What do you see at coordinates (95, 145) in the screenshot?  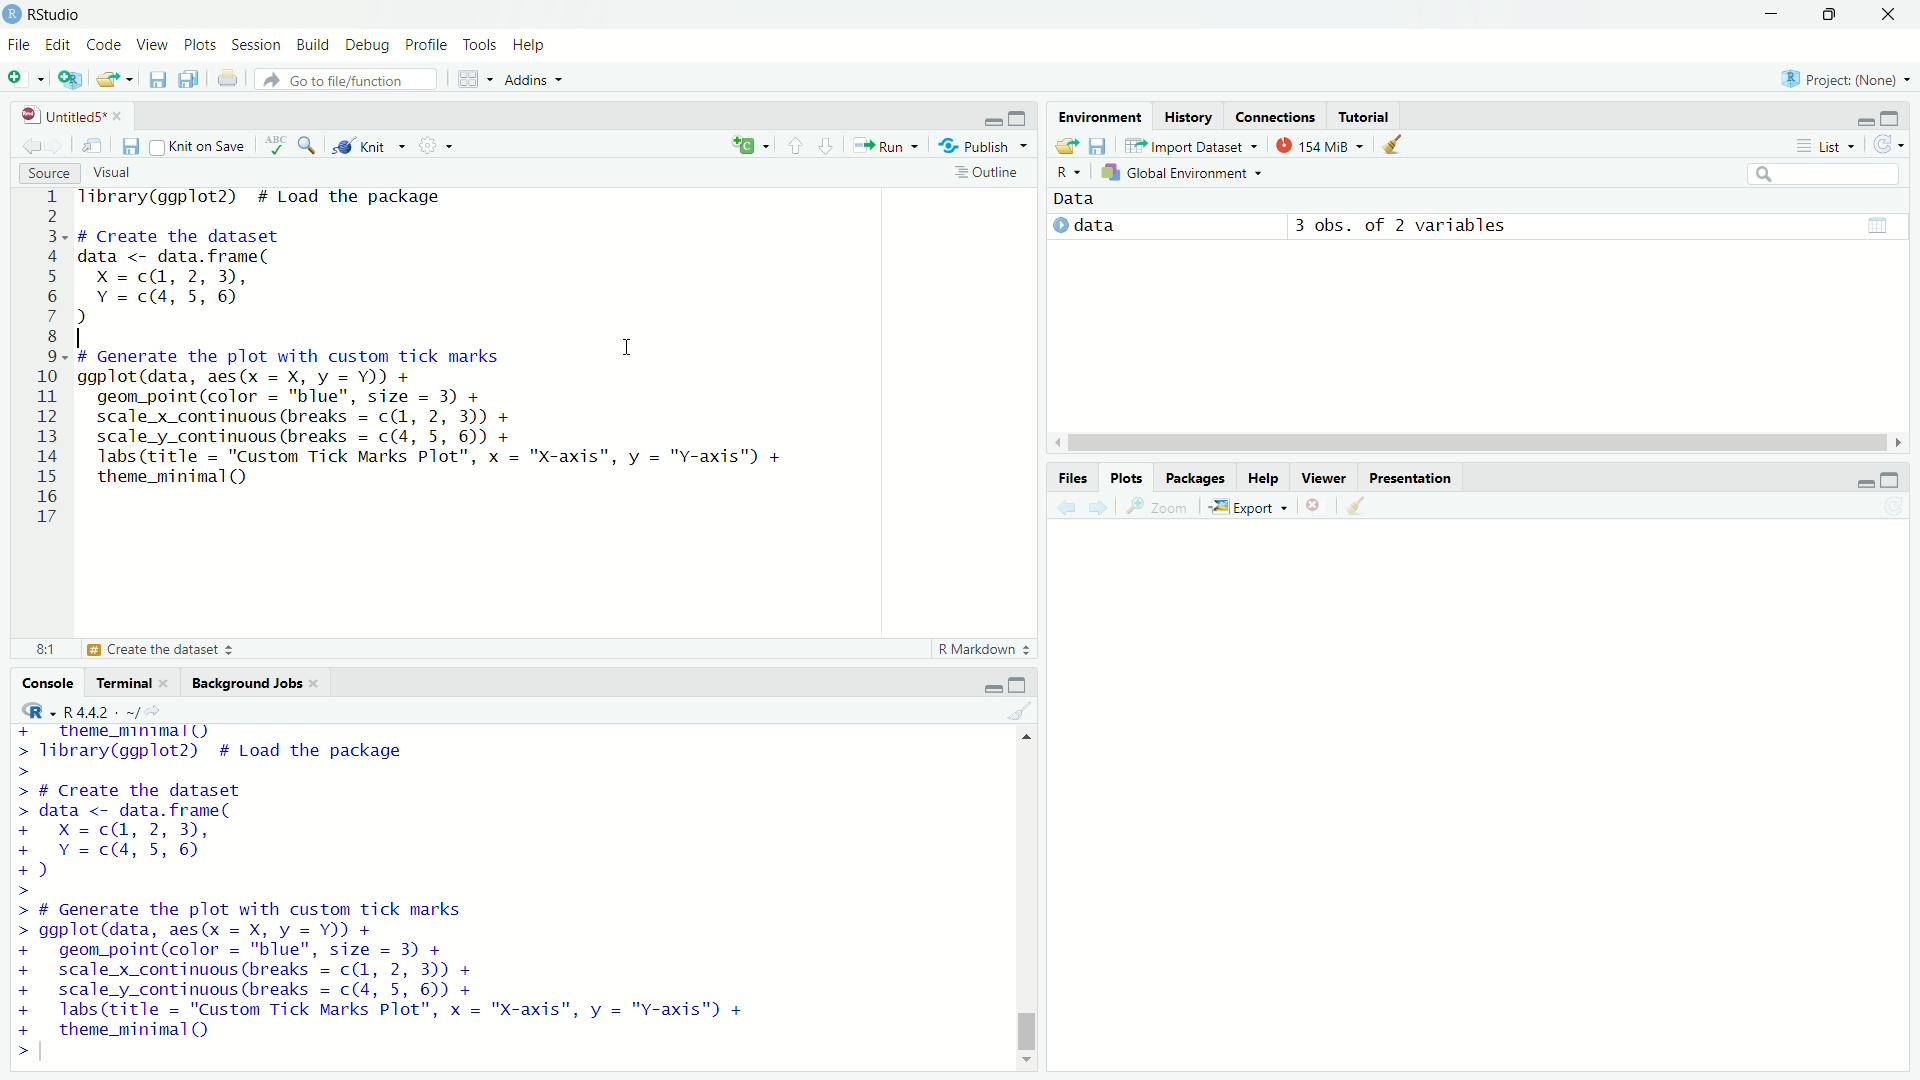 I see `show in new window` at bounding box center [95, 145].